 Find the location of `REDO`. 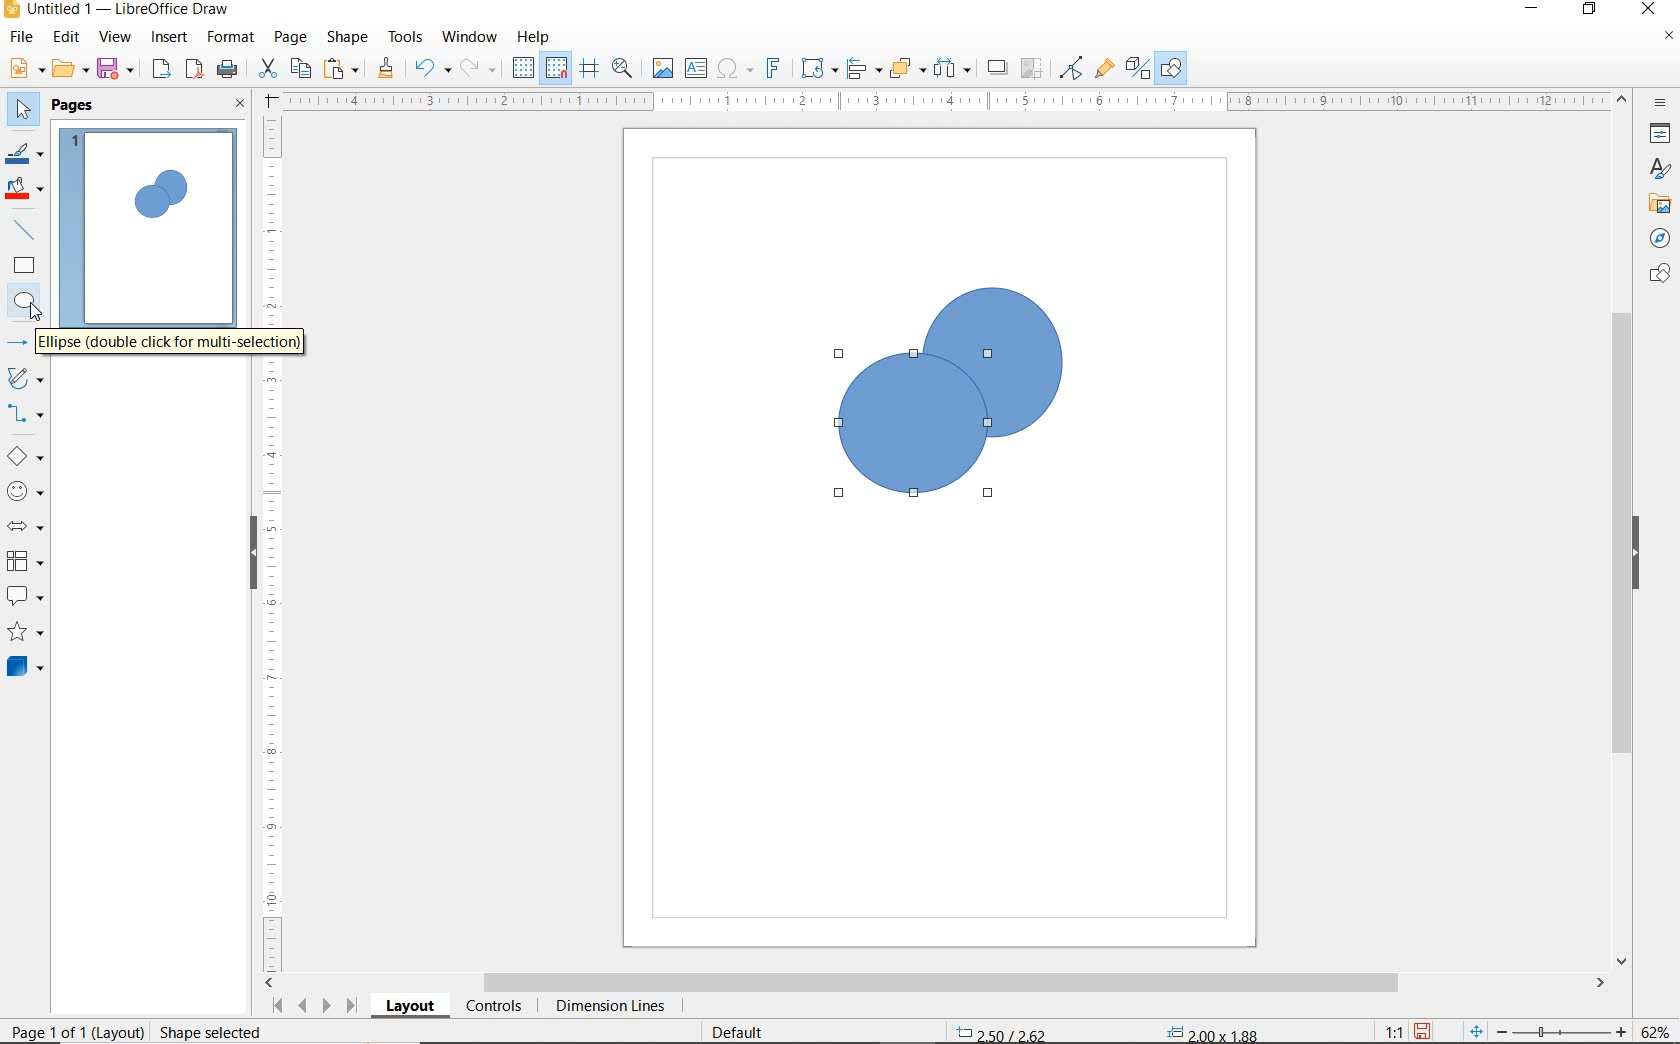

REDO is located at coordinates (479, 69).